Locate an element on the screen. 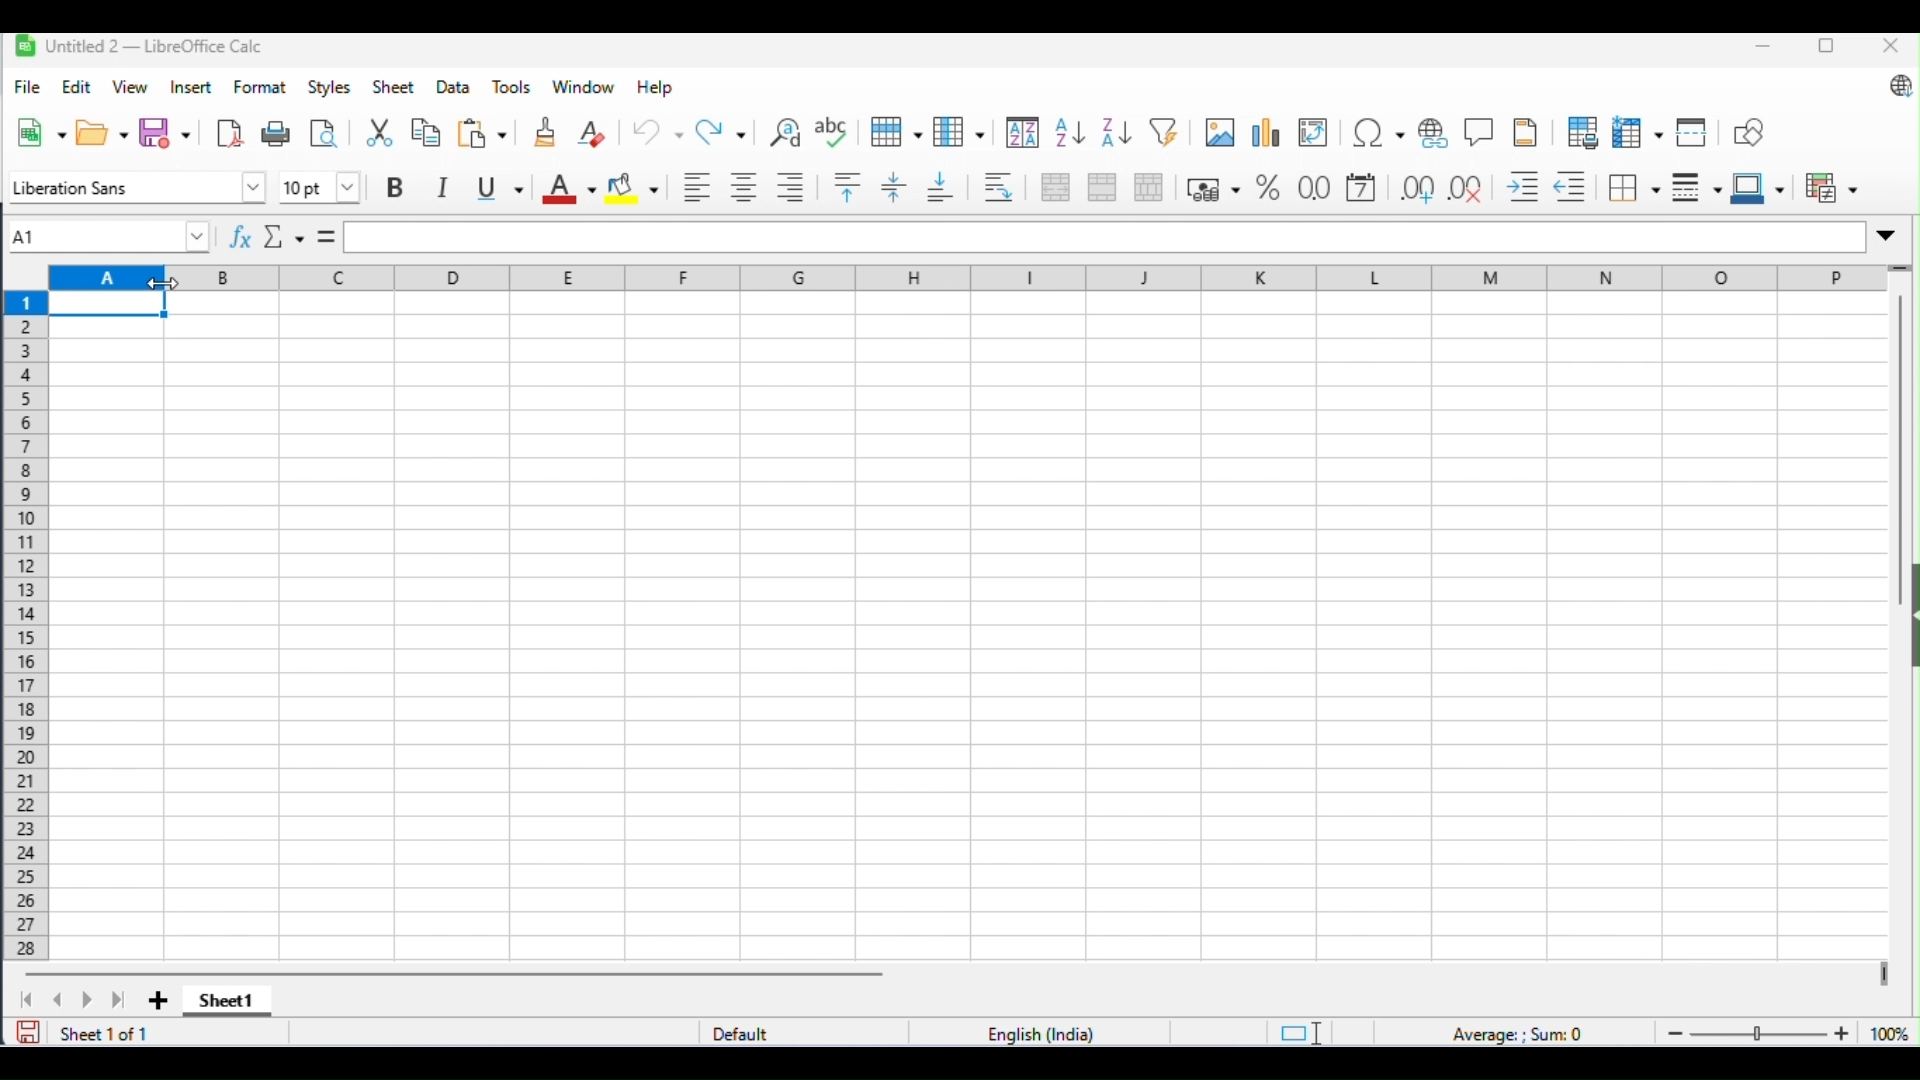 This screenshot has height=1080, width=1920. define print area is located at coordinates (1583, 131).